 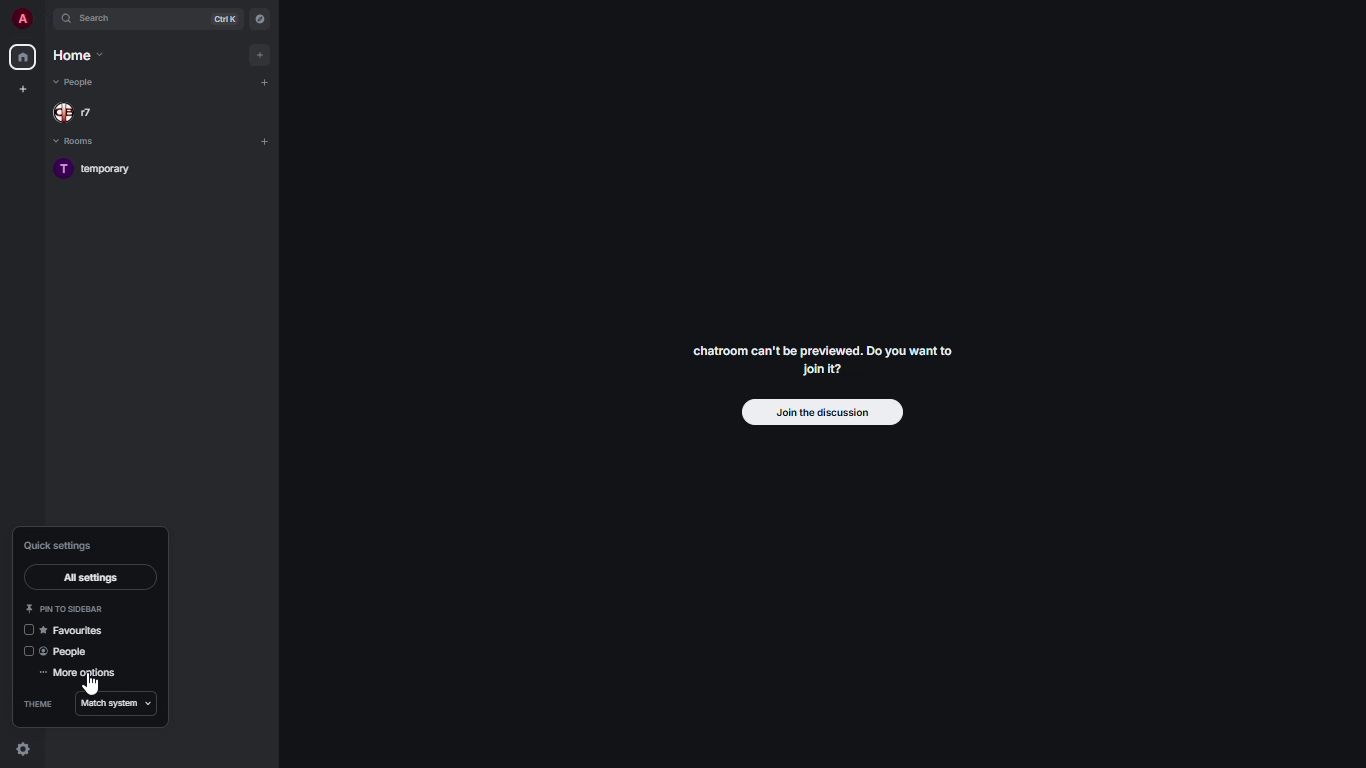 I want to click on ctrl K, so click(x=229, y=18).